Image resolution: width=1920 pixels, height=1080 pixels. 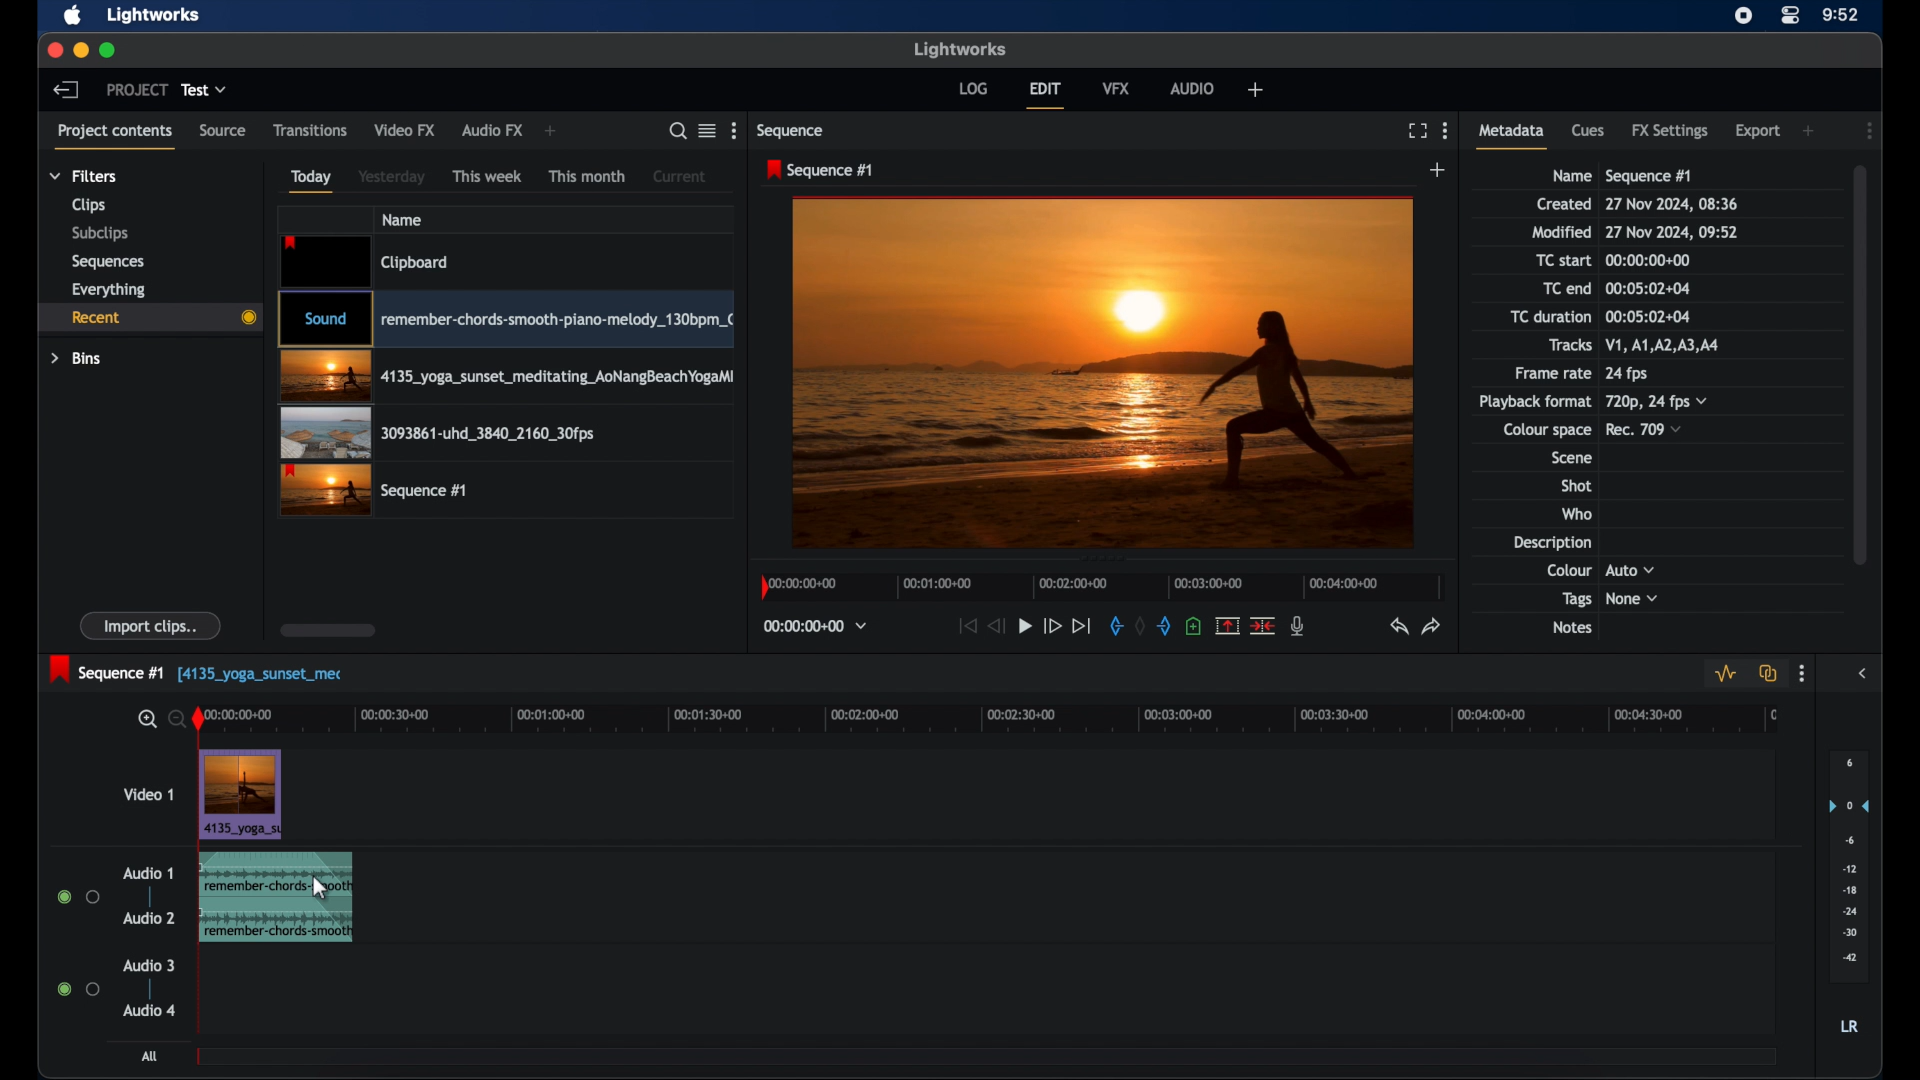 What do you see at coordinates (100, 235) in the screenshot?
I see `subclips` at bounding box center [100, 235].